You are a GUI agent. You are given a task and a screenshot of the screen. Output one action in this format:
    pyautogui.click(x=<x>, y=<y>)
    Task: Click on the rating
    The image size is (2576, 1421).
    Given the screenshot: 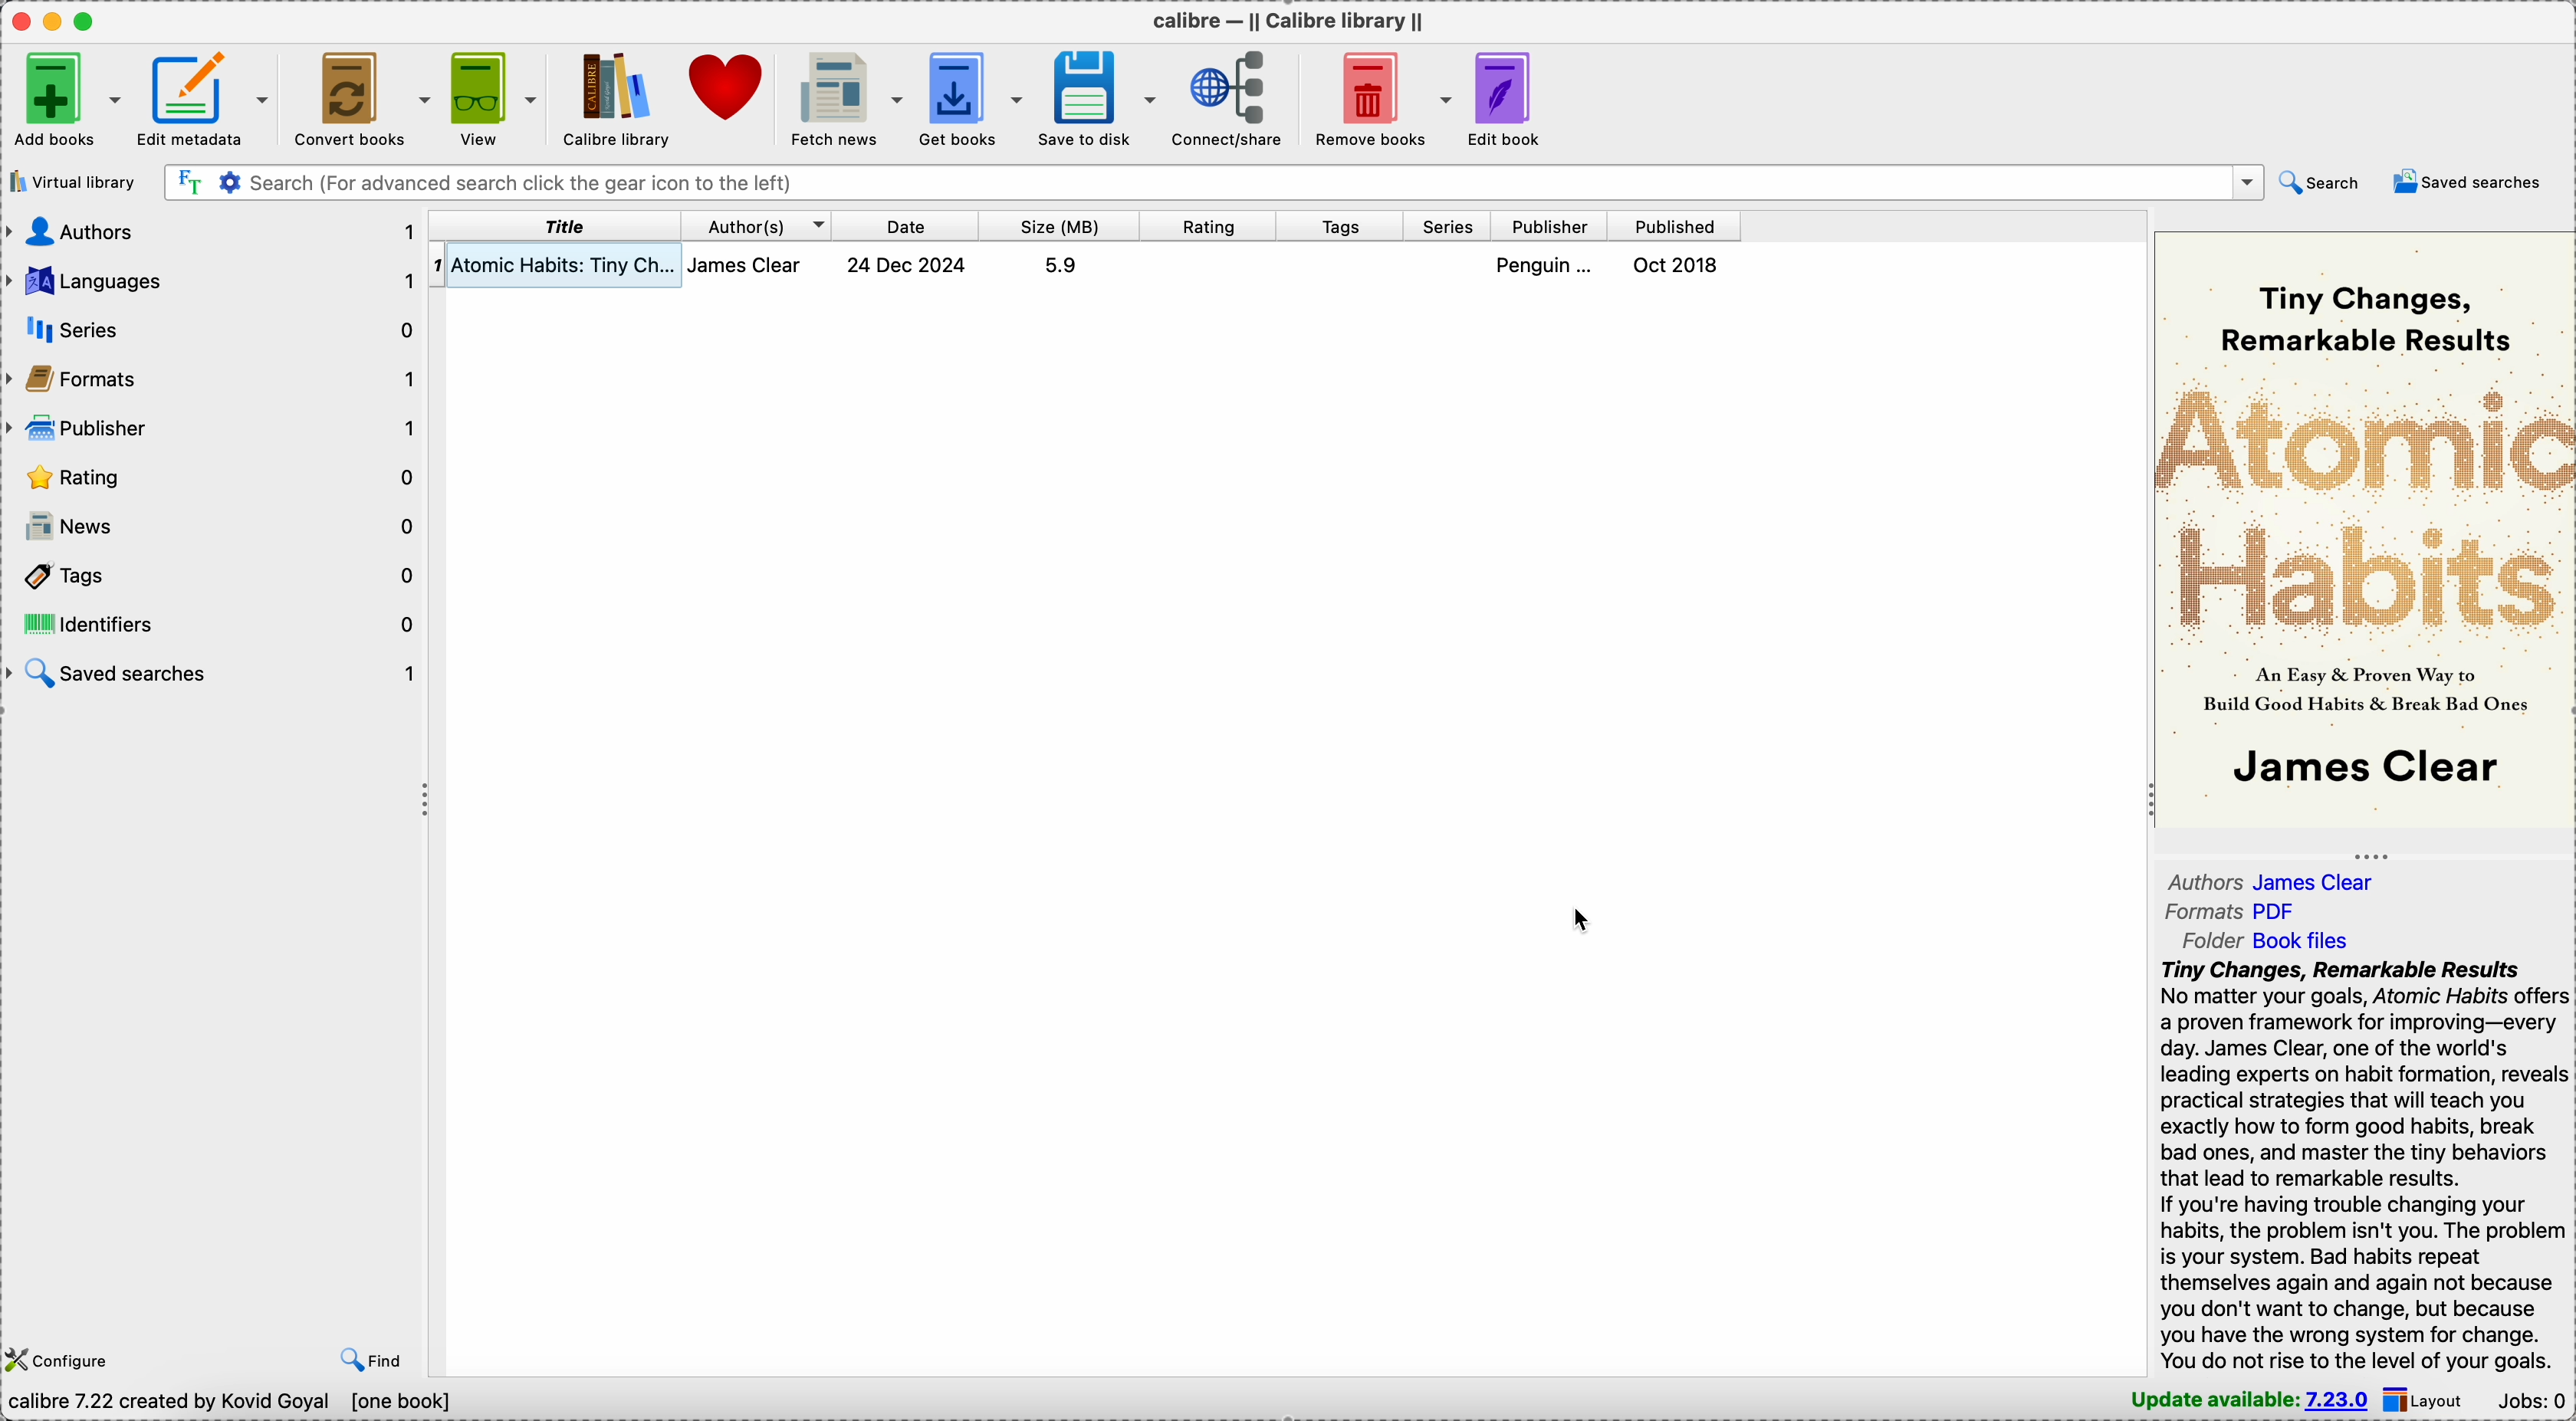 What is the action you would take?
    pyautogui.click(x=213, y=479)
    